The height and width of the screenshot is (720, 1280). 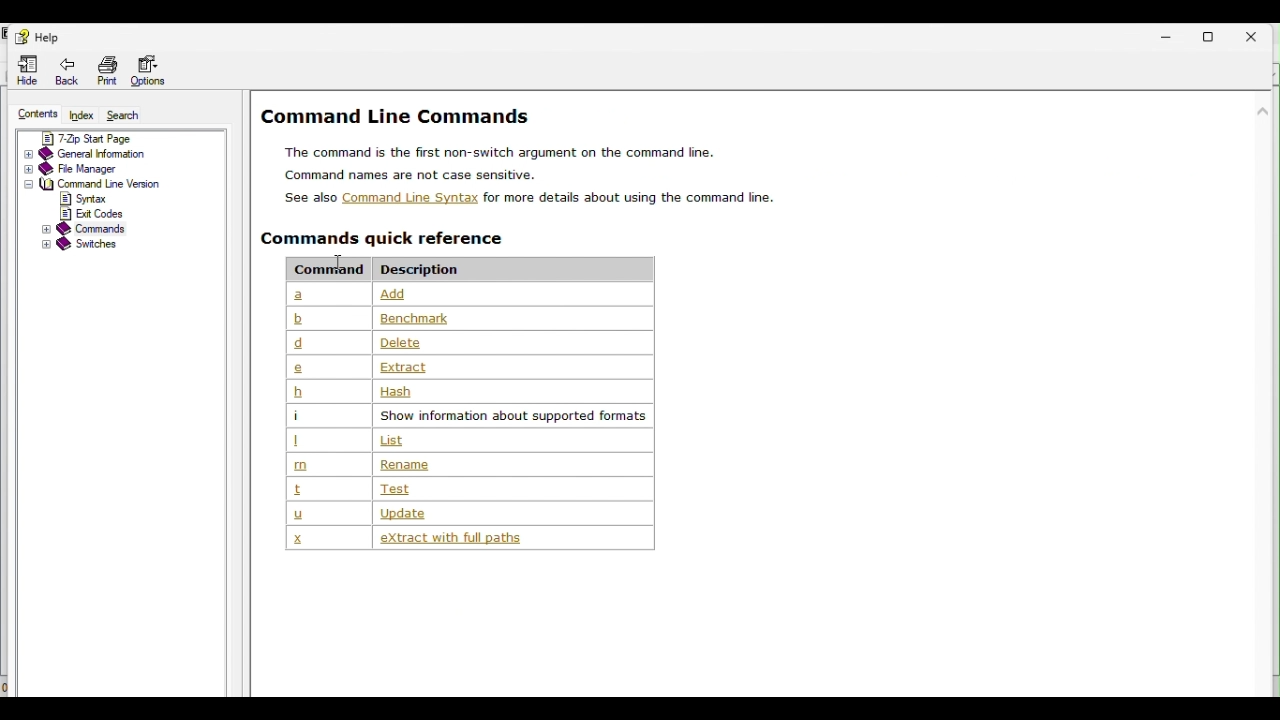 What do you see at coordinates (396, 392) in the screenshot?
I see `description` at bounding box center [396, 392].